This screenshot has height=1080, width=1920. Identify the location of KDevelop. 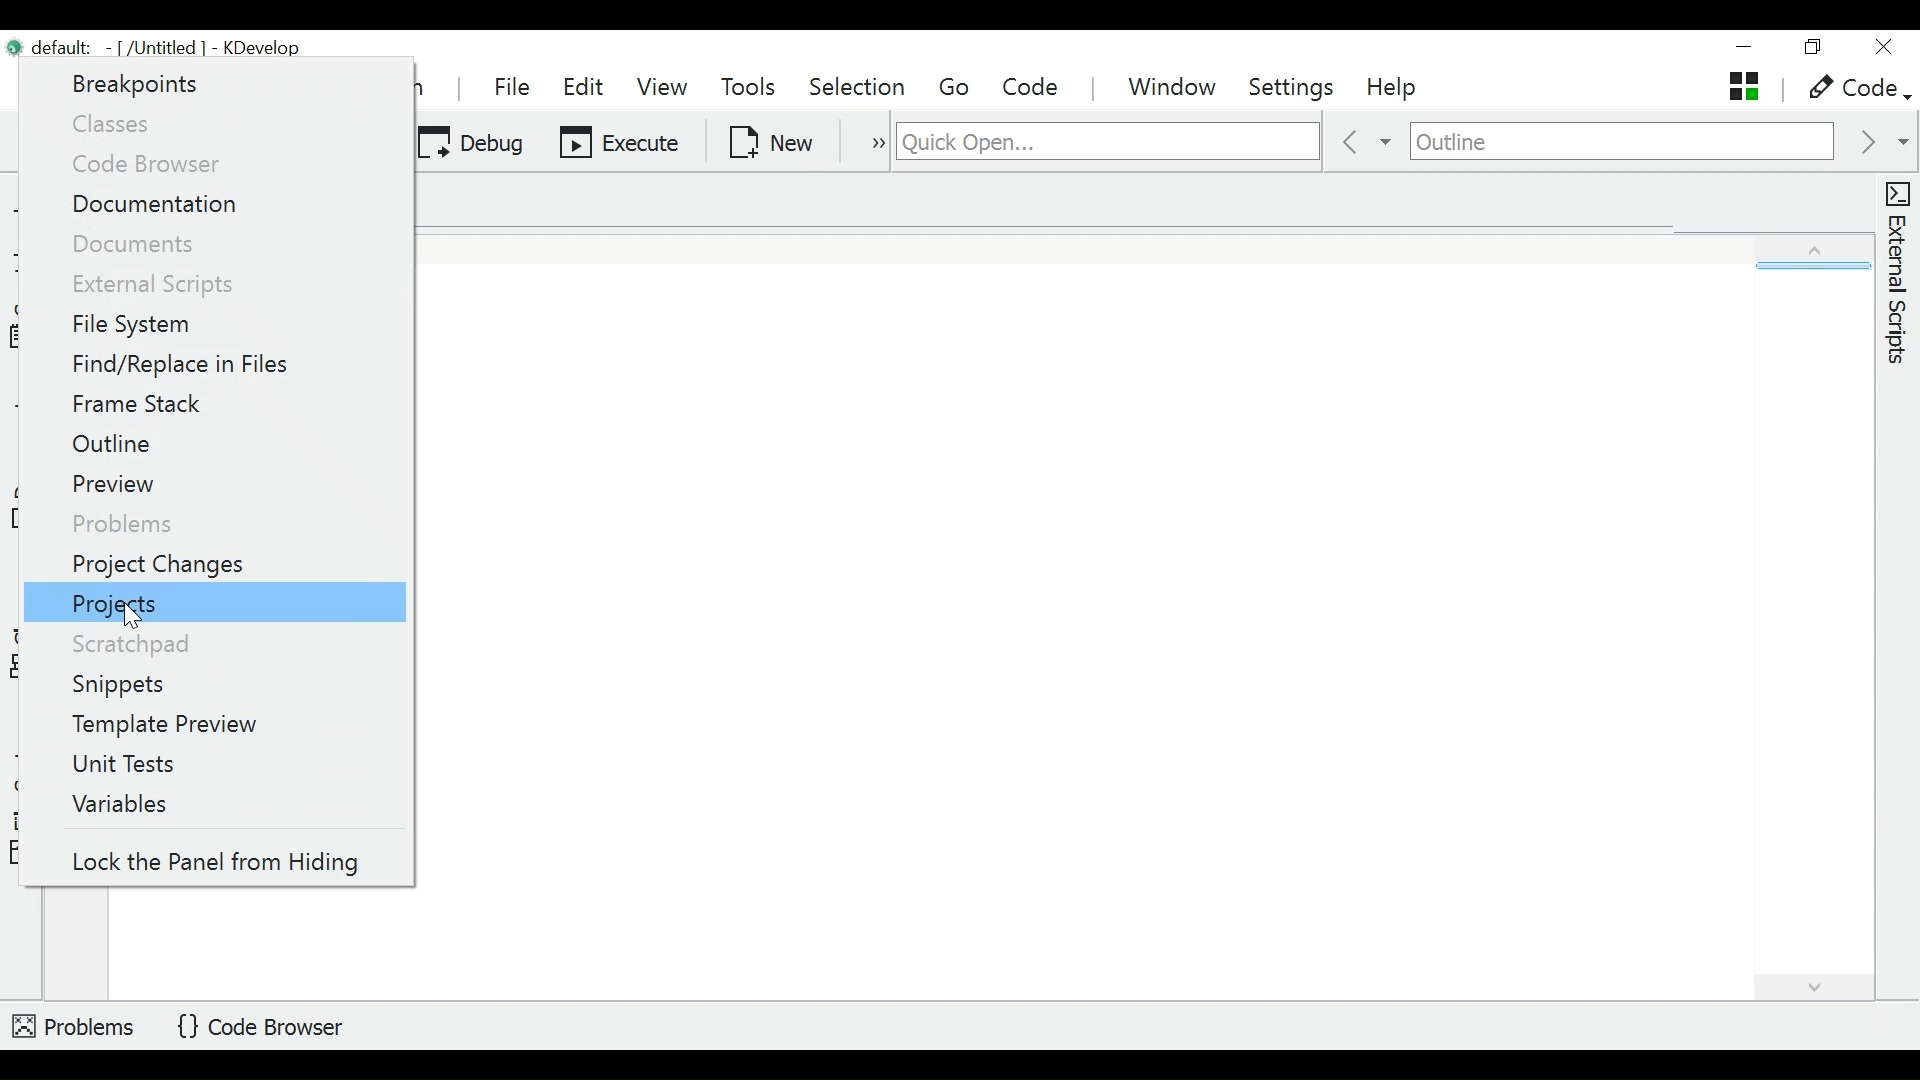
(262, 48).